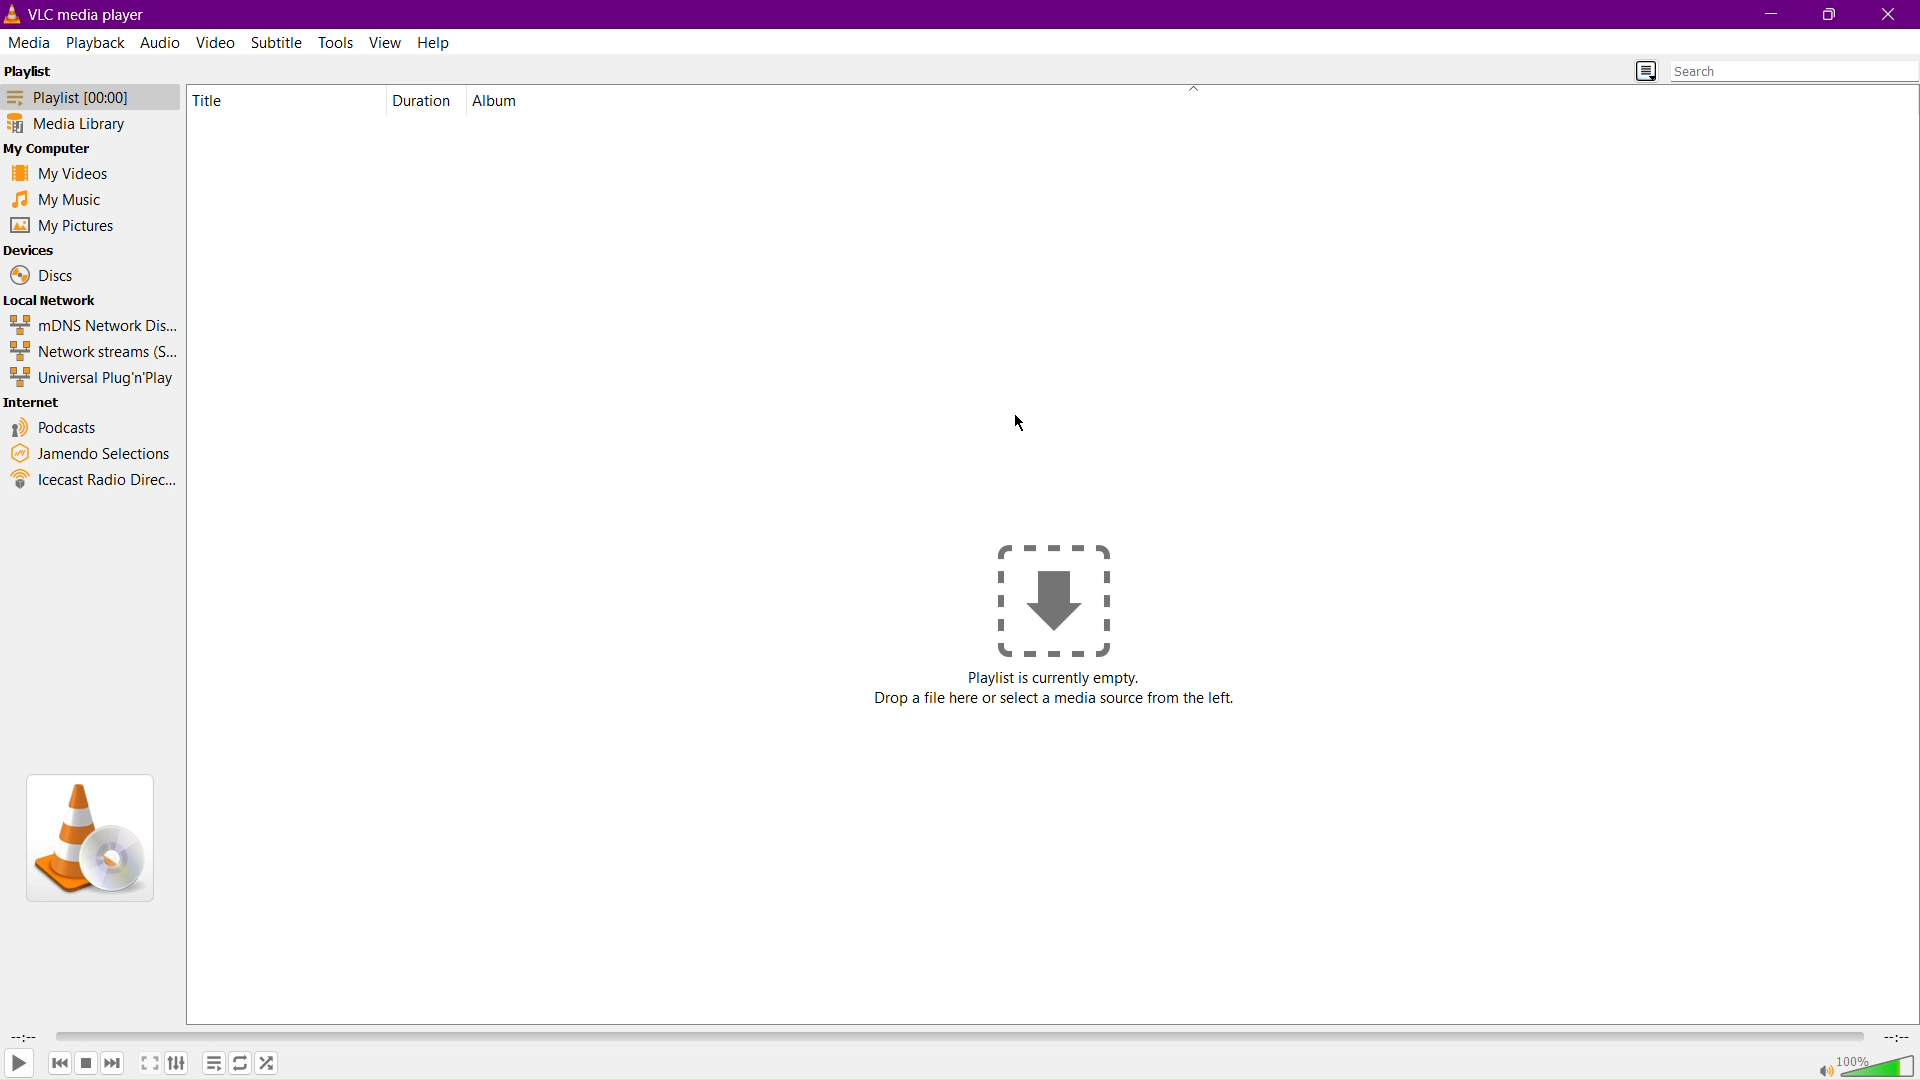 This screenshot has height=1080, width=1920. What do you see at coordinates (1767, 15) in the screenshot?
I see `Minimize` at bounding box center [1767, 15].